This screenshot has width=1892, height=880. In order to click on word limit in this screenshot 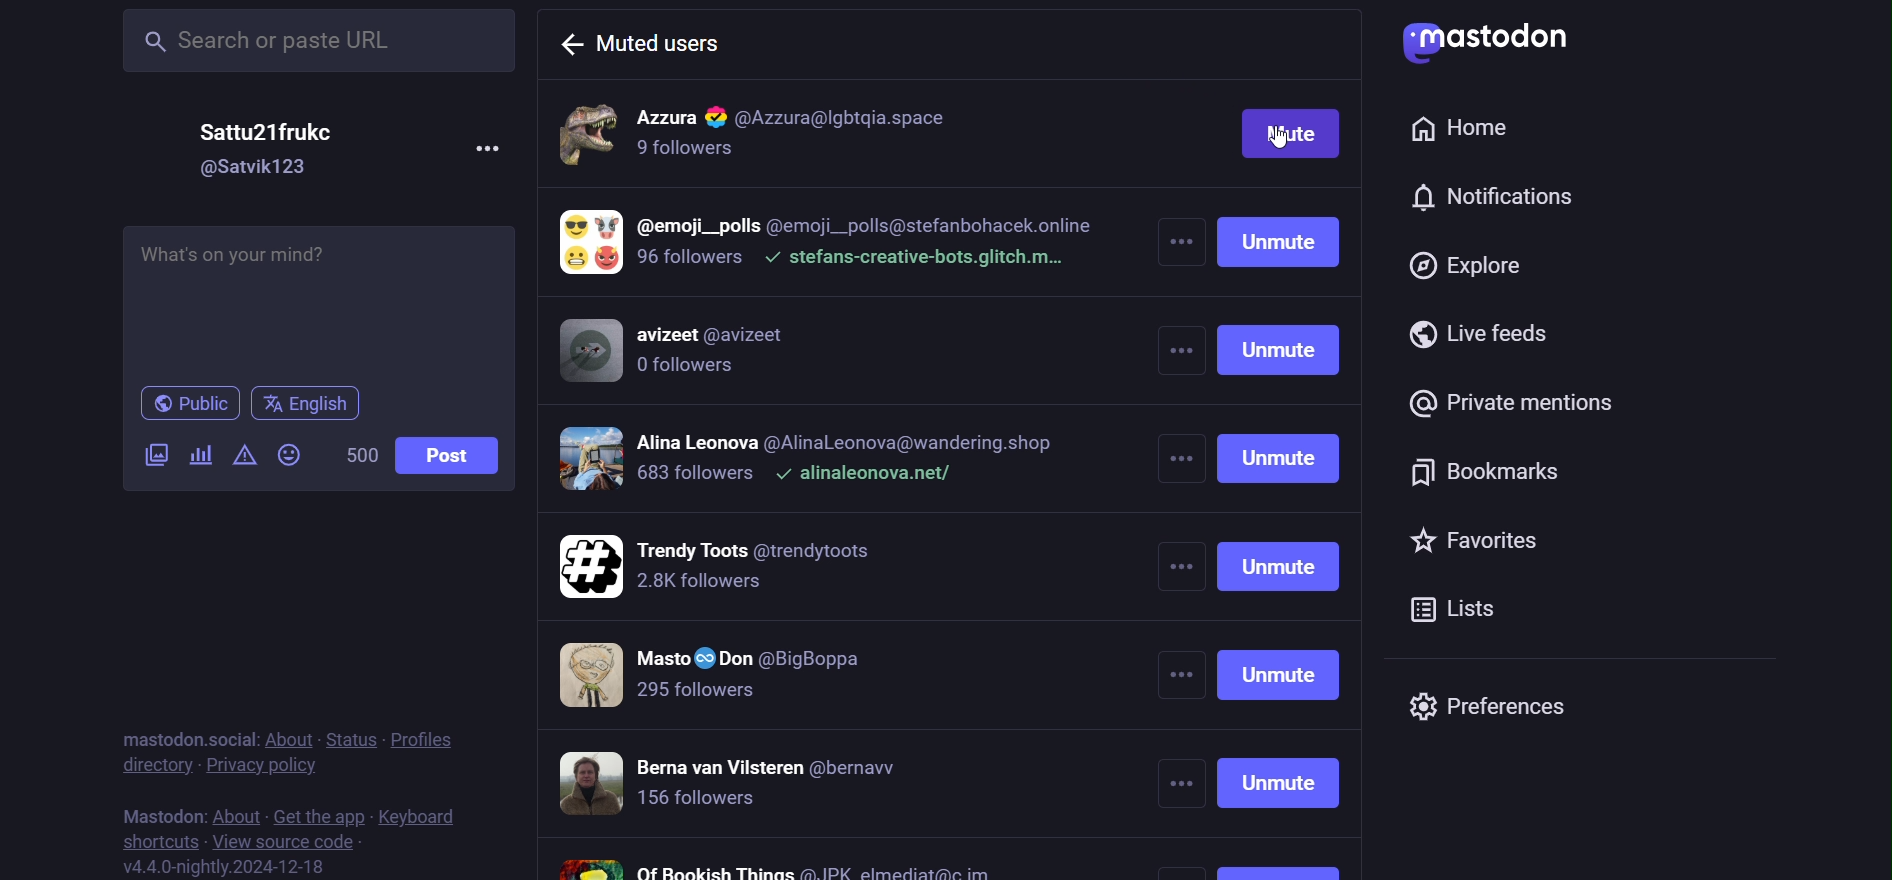, I will do `click(359, 455)`.